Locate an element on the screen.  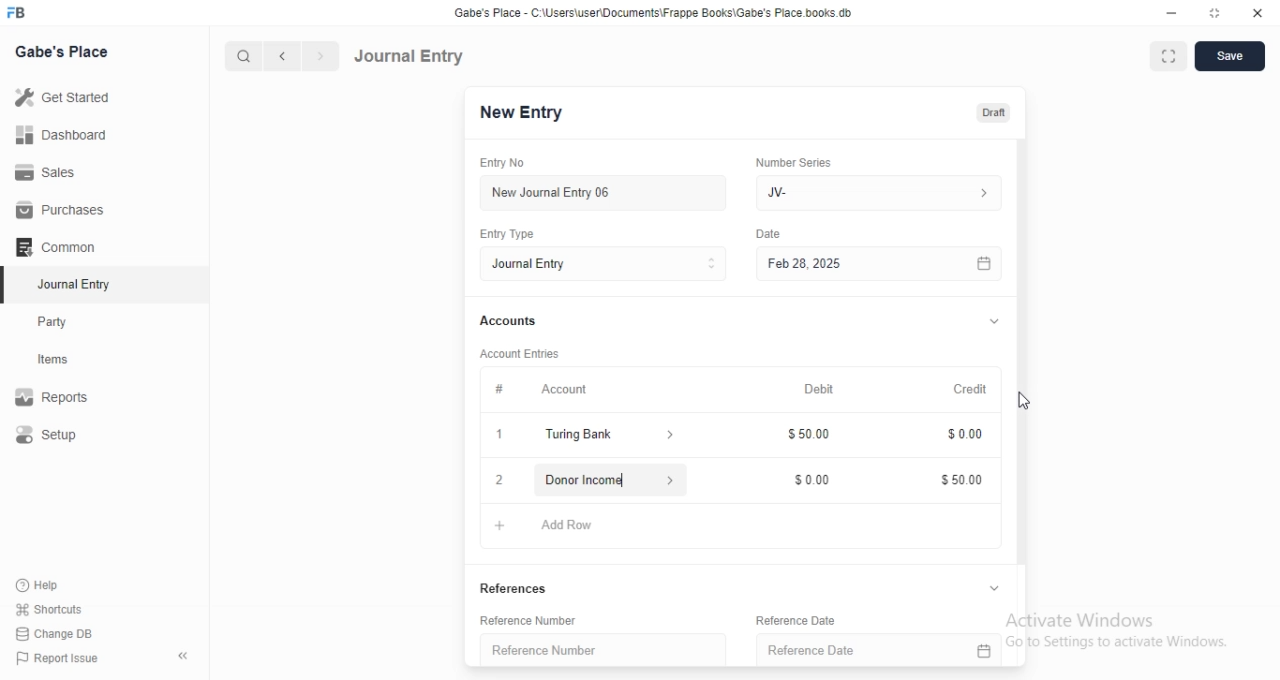
search is located at coordinates (245, 56).